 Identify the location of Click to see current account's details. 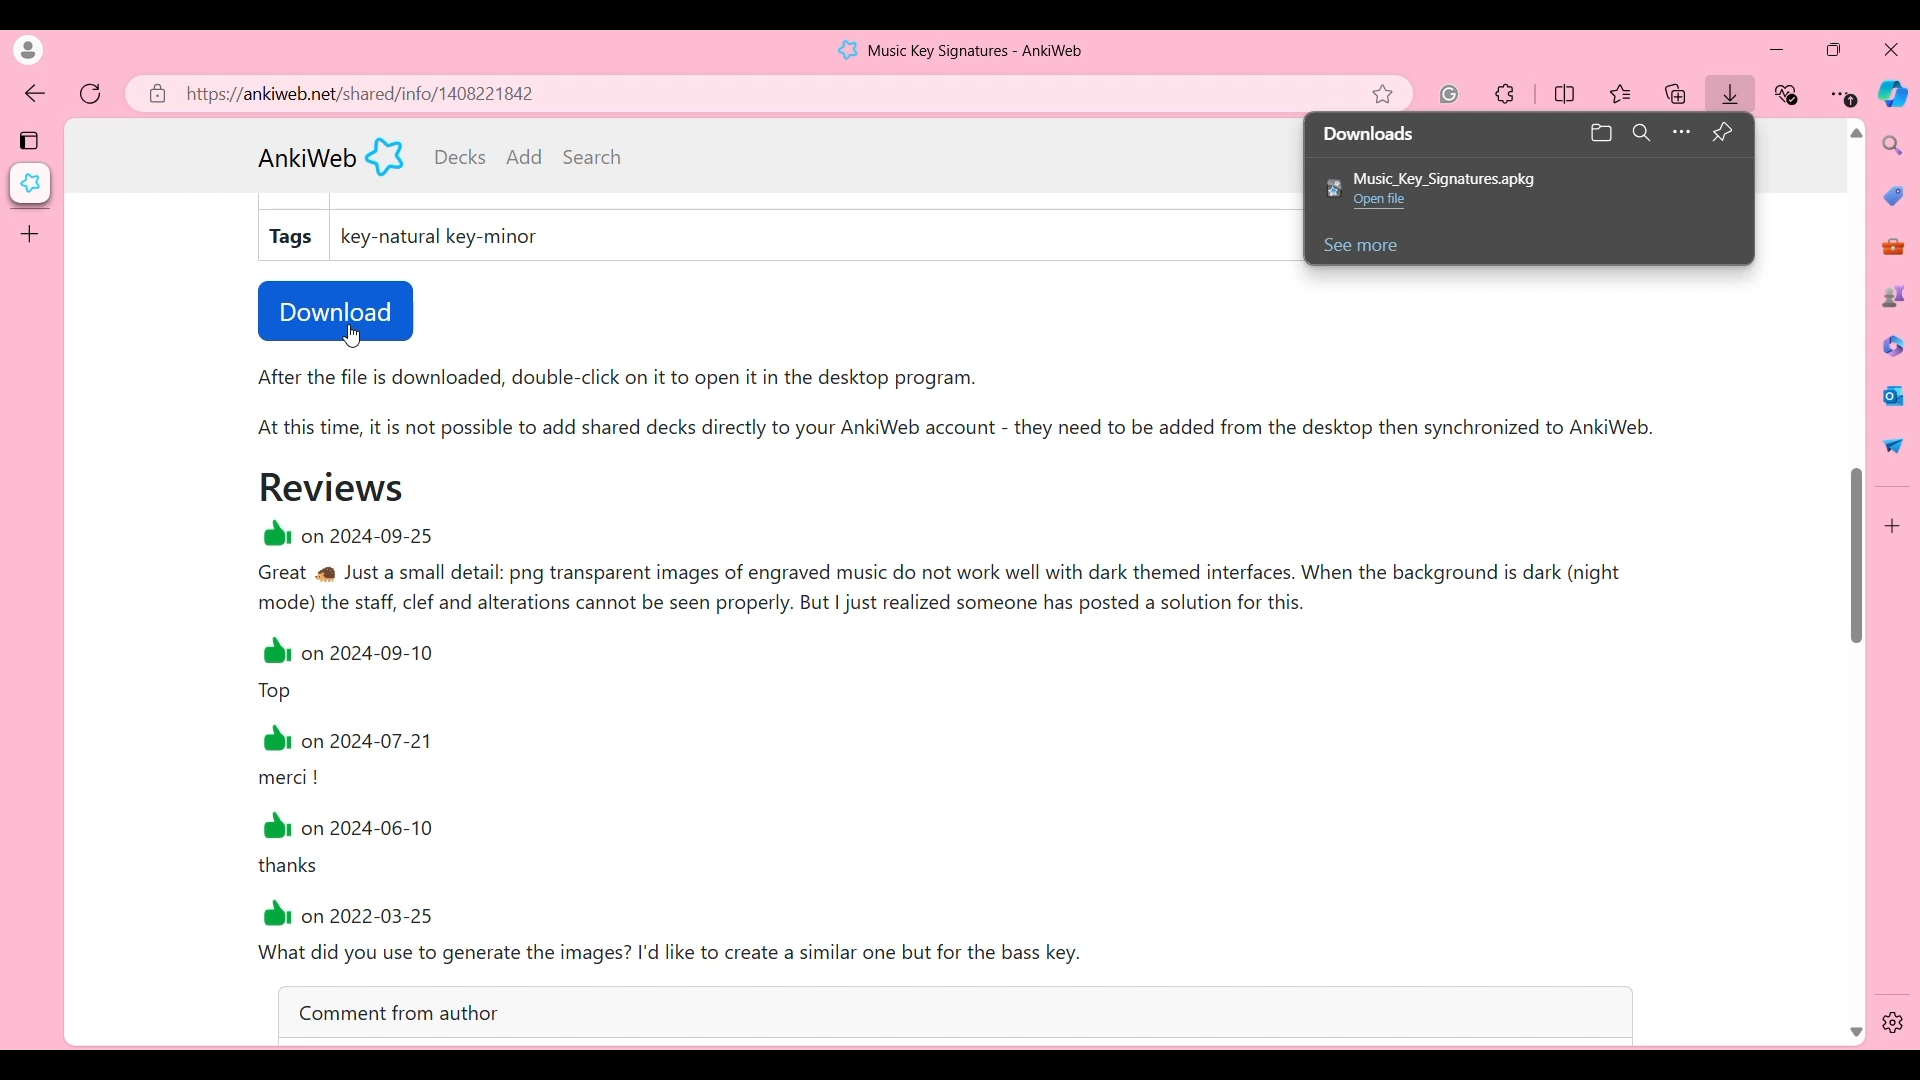
(28, 50).